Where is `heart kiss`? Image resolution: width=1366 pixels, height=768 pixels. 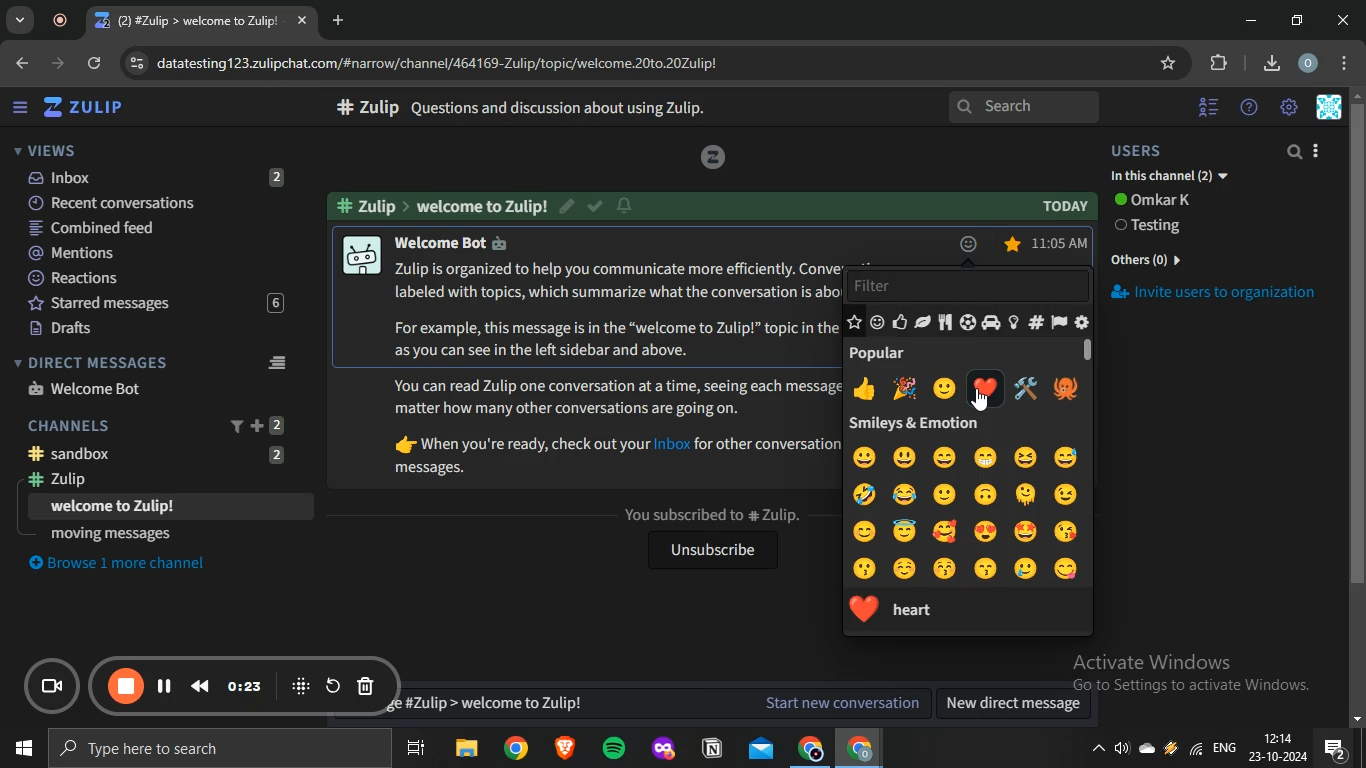
heart kiss is located at coordinates (1065, 530).